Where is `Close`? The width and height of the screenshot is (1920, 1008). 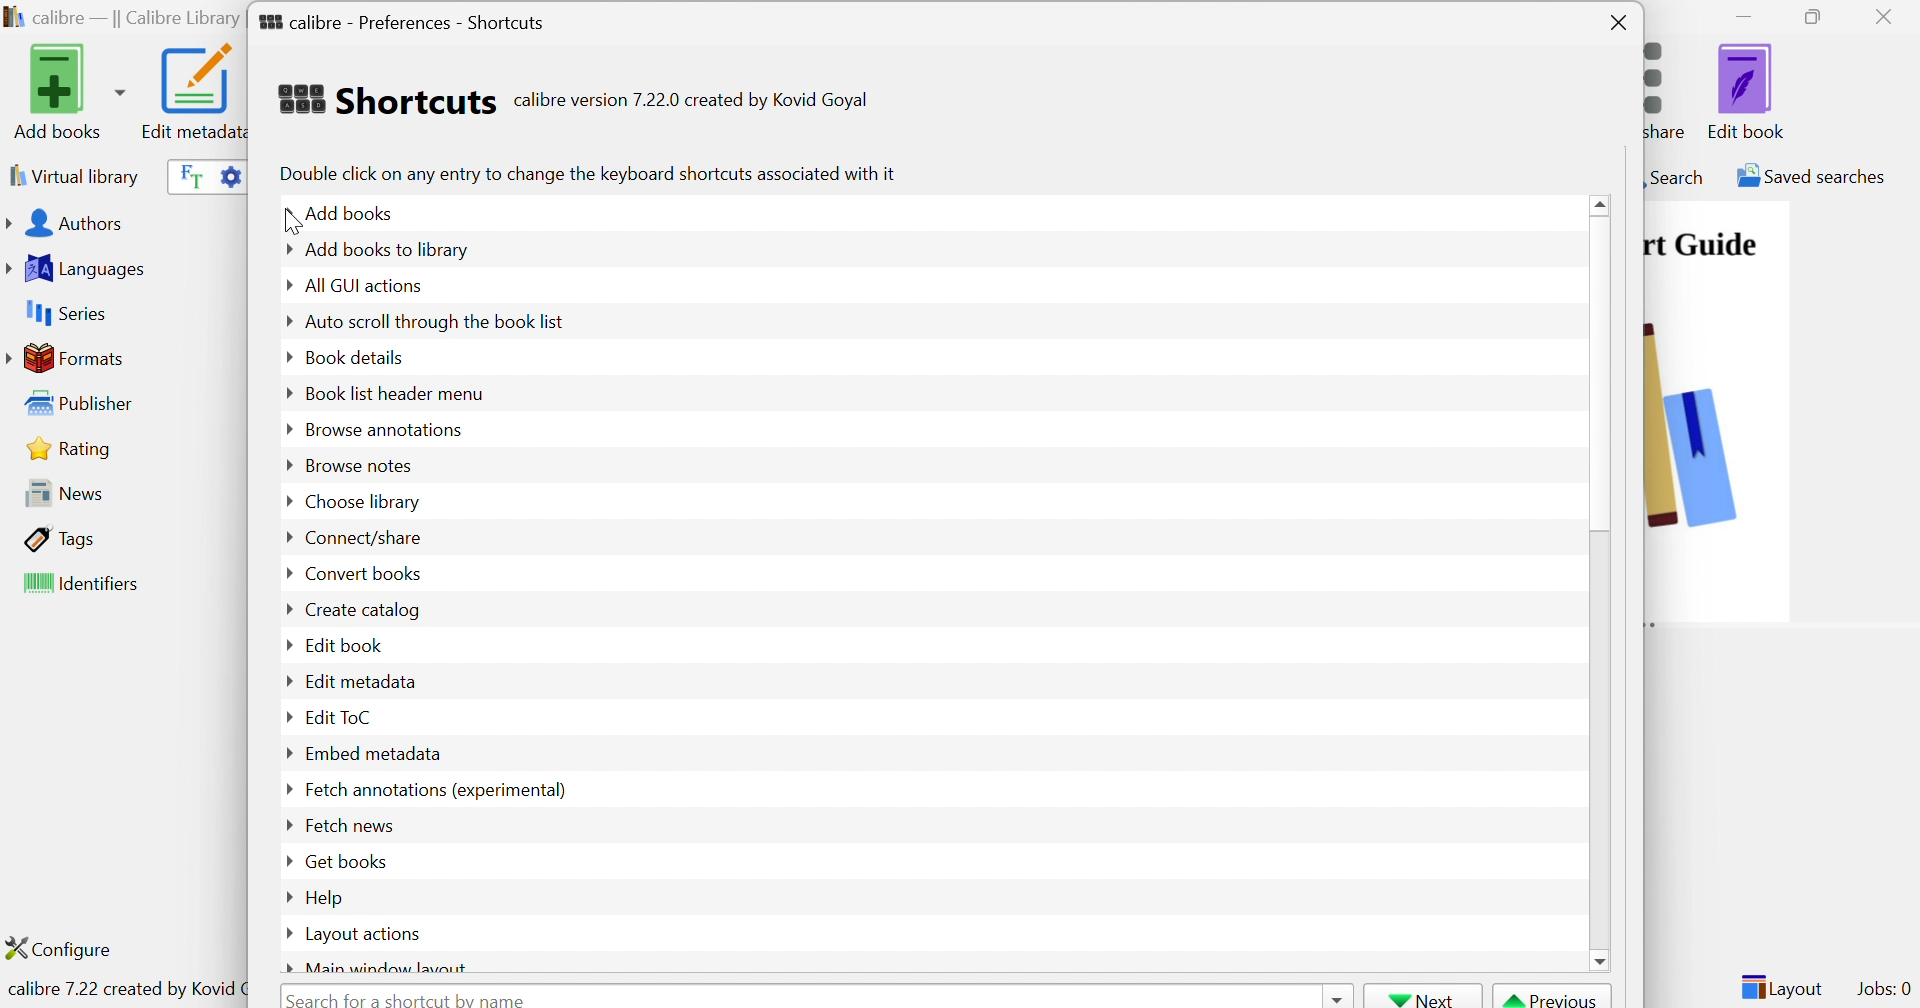 Close is located at coordinates (1619, 24).